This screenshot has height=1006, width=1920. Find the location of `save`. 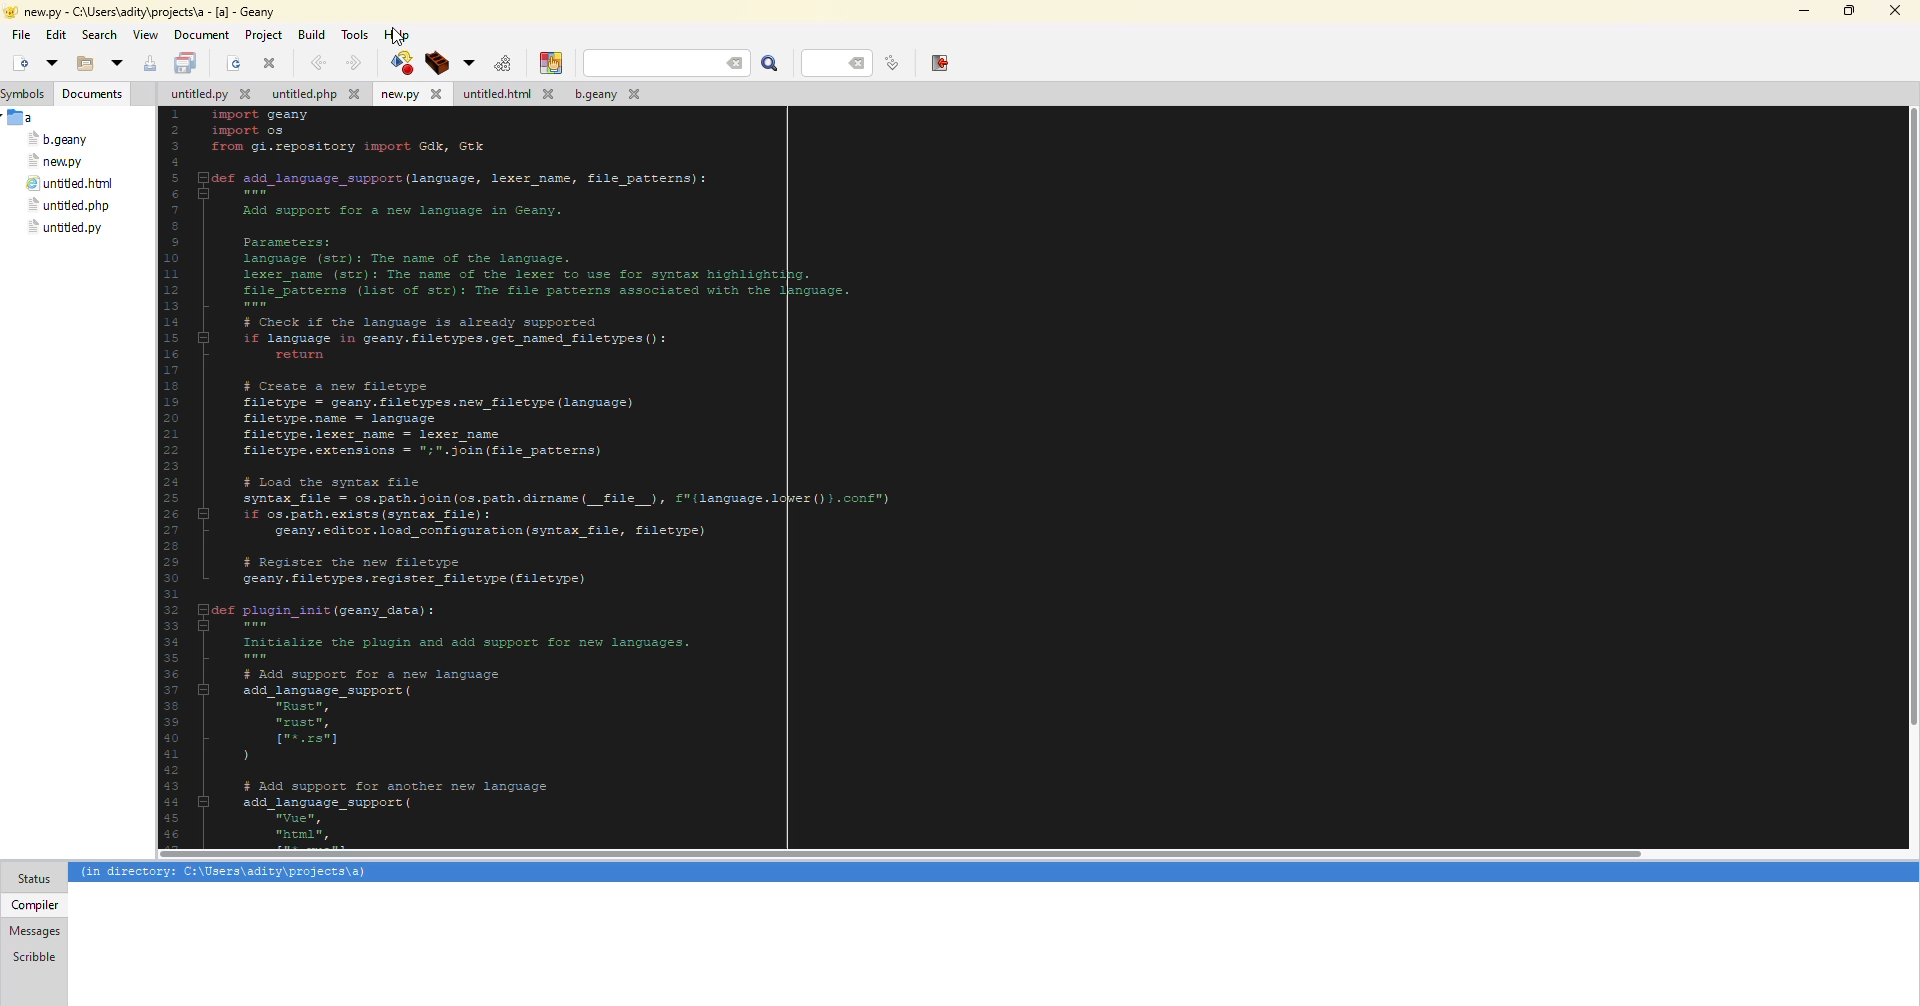

save is located at coordinates (187, 64).